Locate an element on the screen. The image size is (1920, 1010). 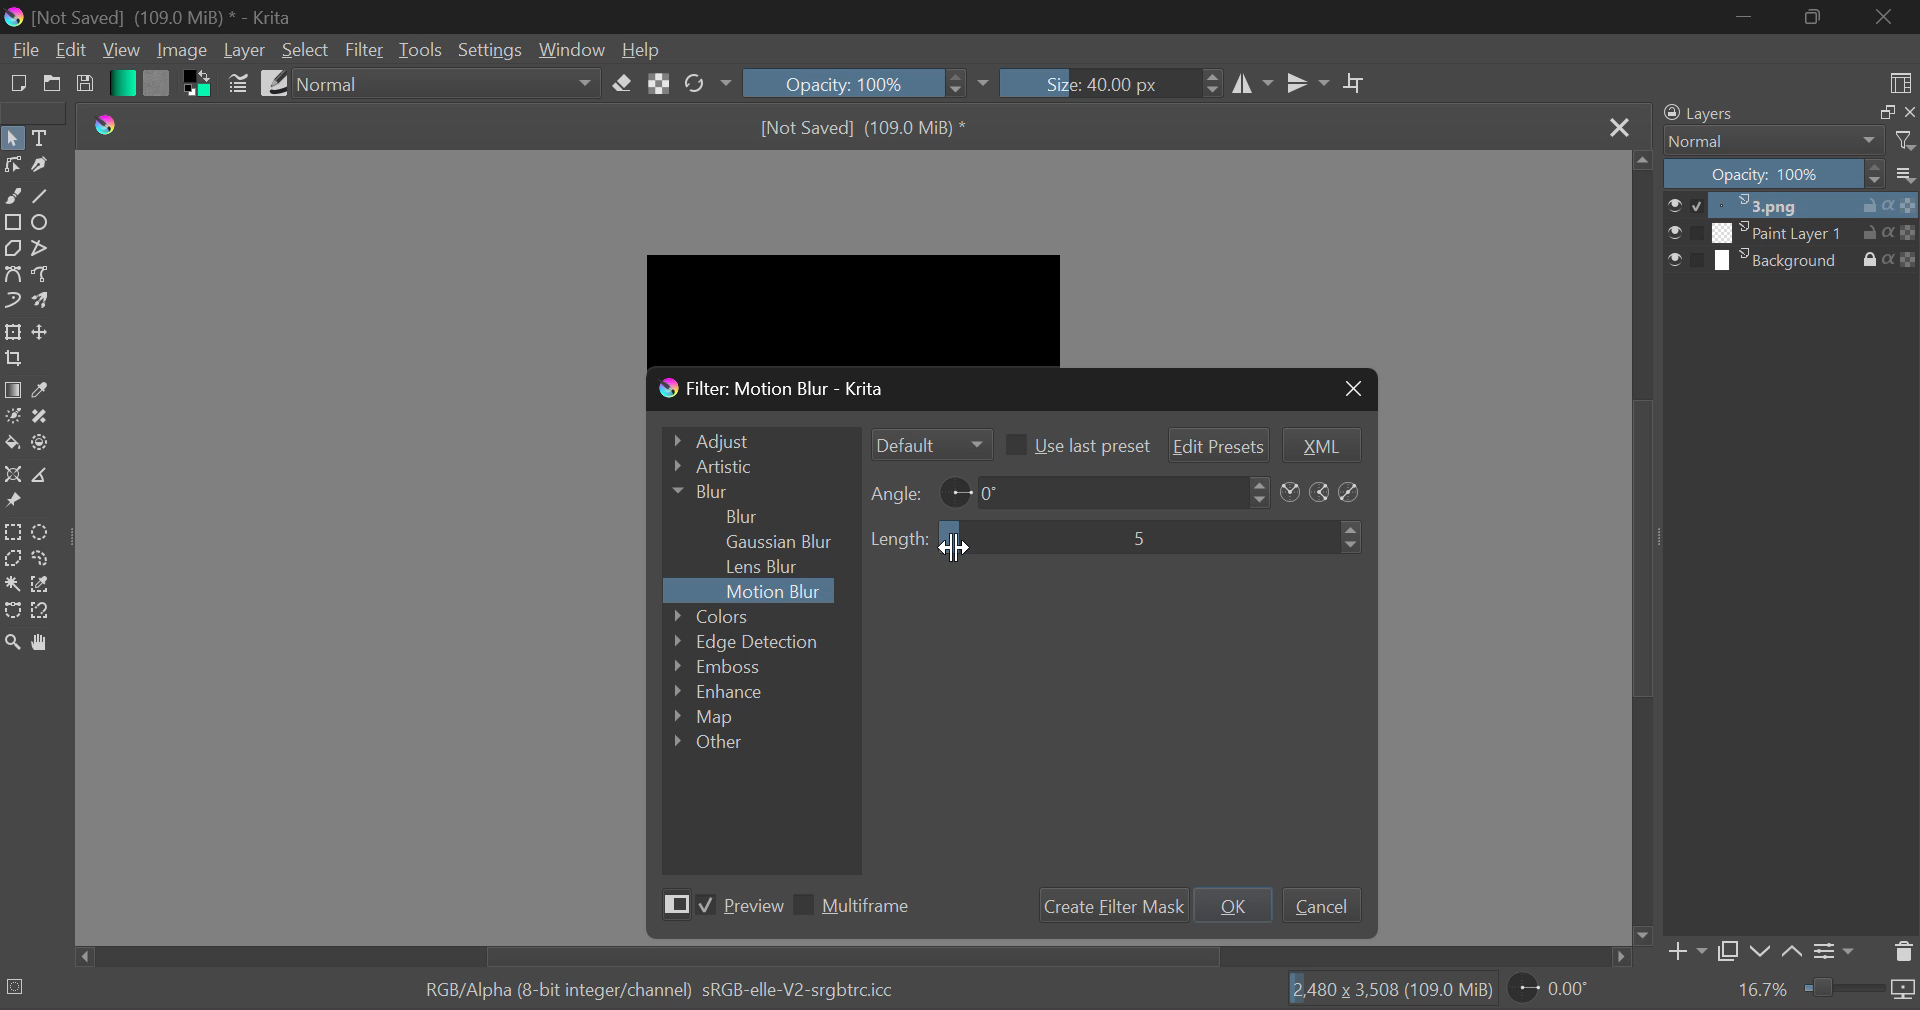
normal is located at coordinates (446, 83).